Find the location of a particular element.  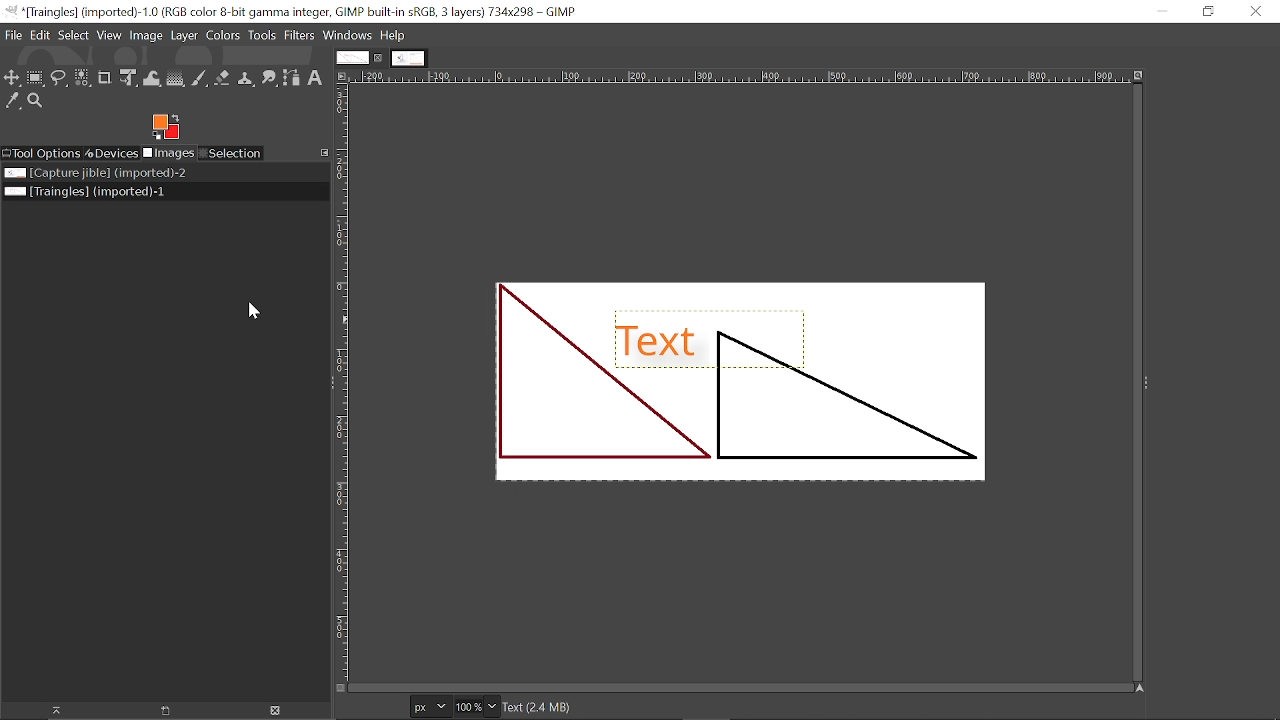

Smudge tool is located at coordinates (270, 80).